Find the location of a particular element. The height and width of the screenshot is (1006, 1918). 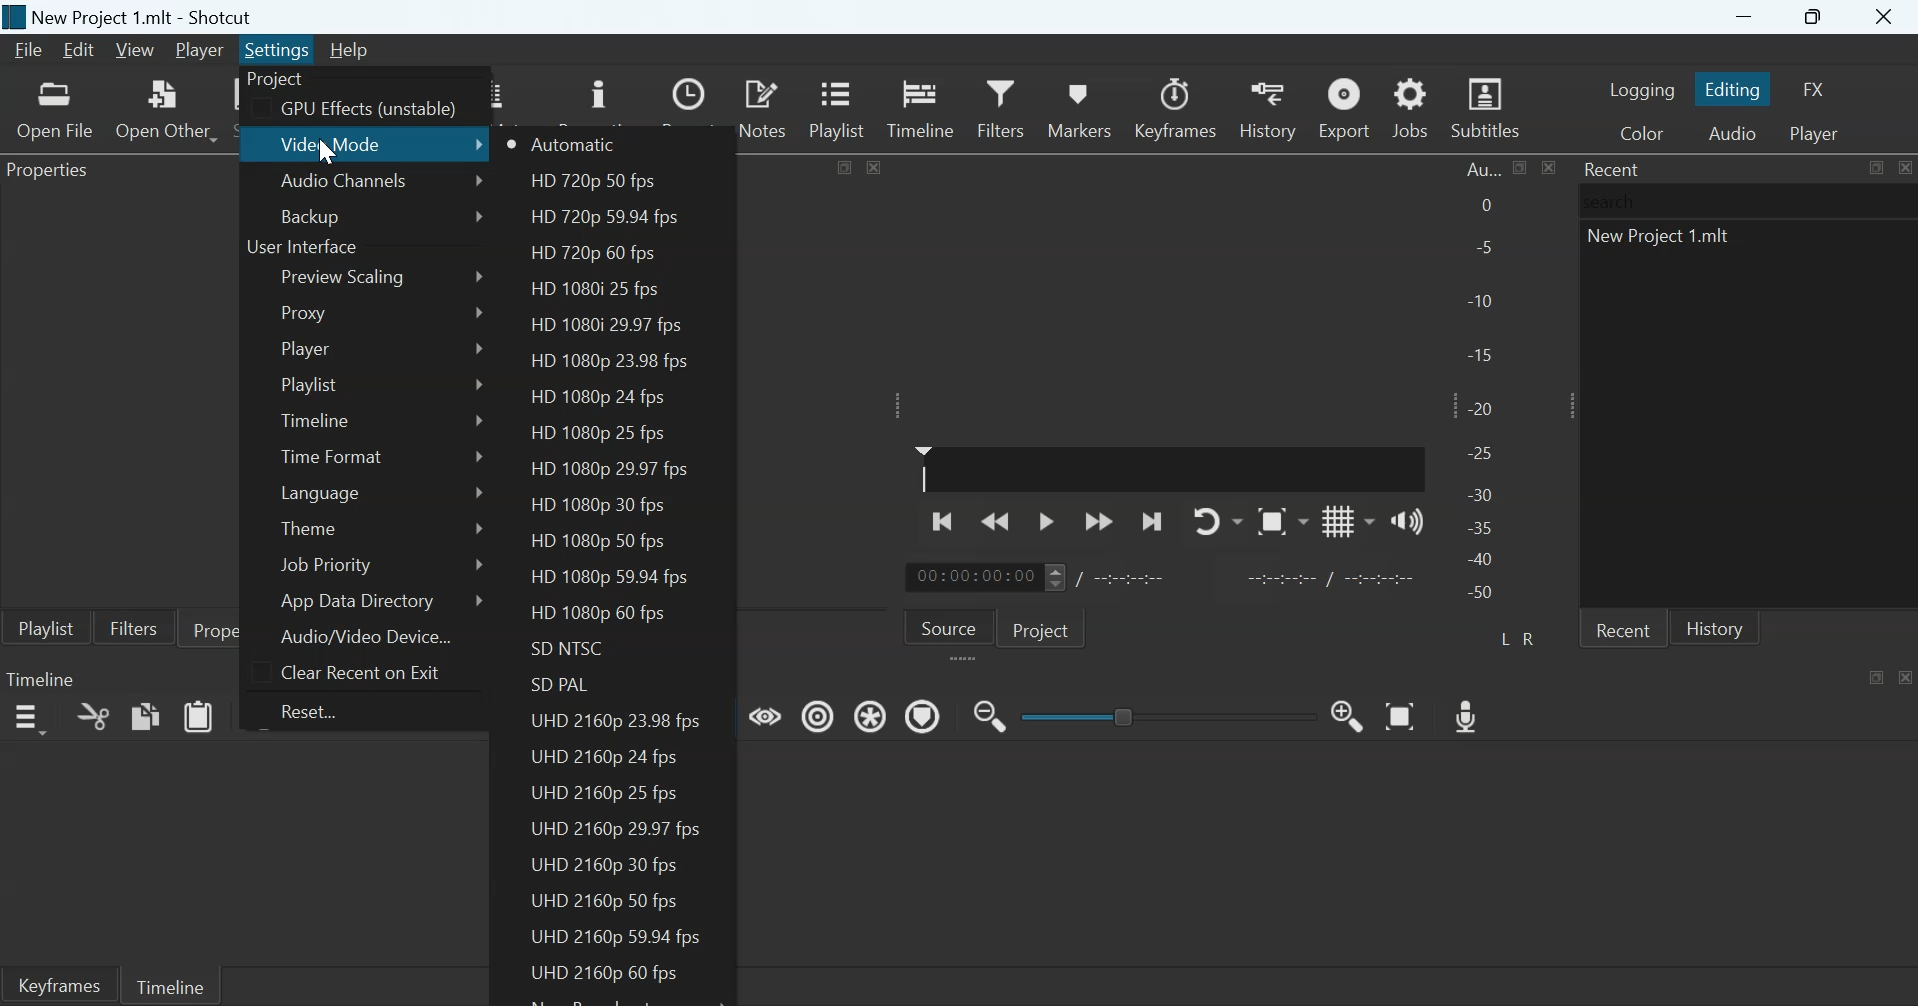

HD 720p 60fps is located at coordinates (593, 255).